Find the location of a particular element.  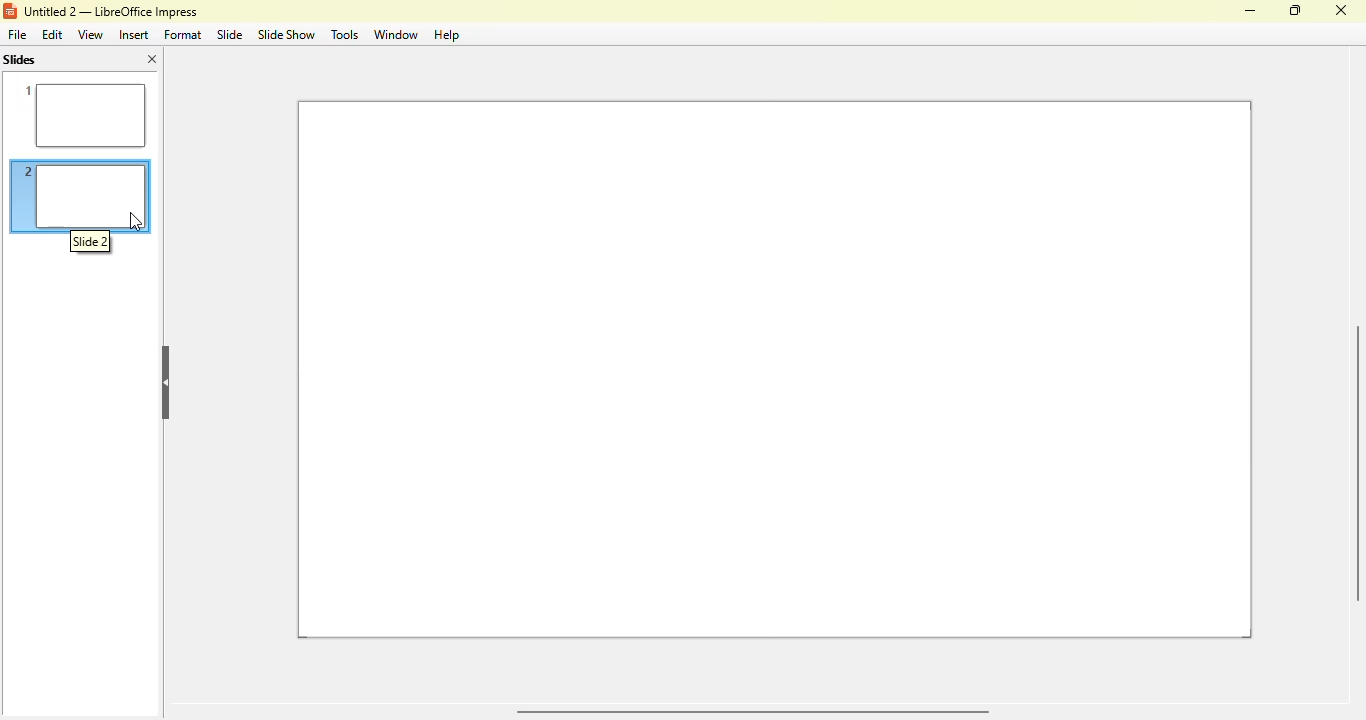

slide 1 is located at coordinates (79, 114).